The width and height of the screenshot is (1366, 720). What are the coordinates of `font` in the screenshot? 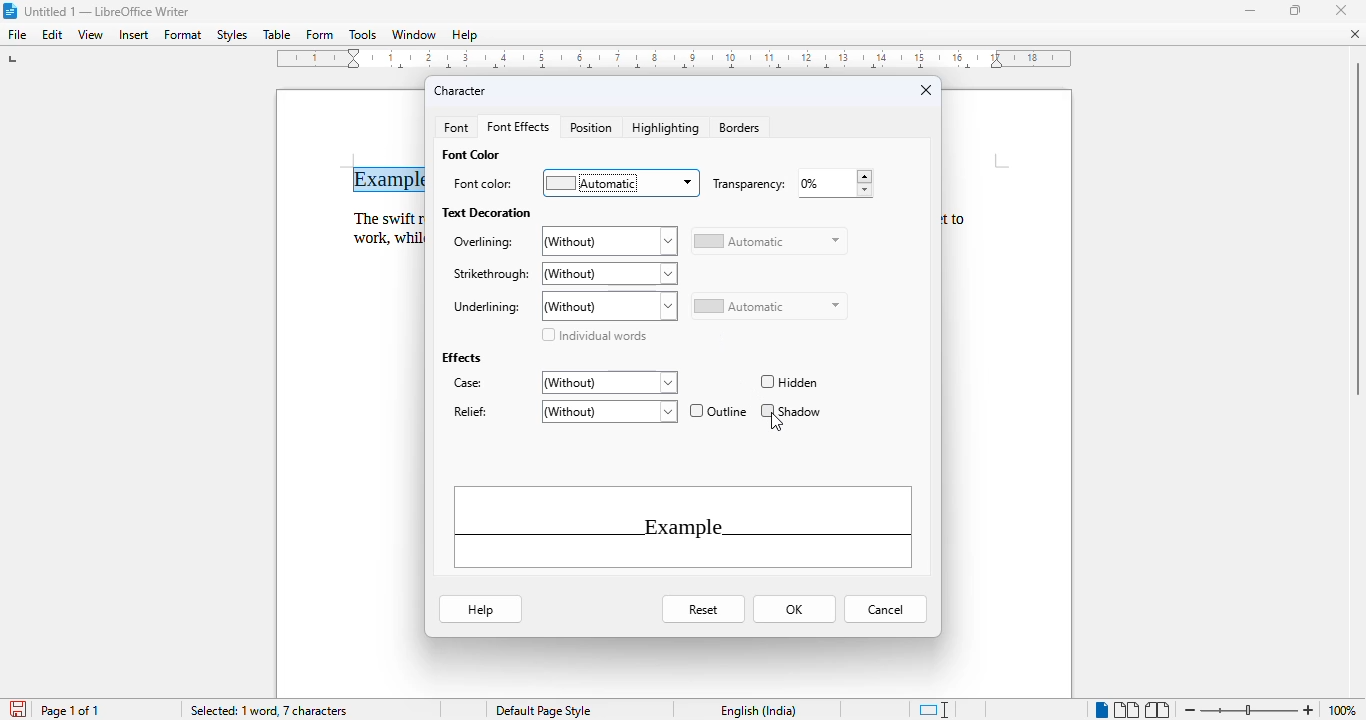 It's located at (455, 128).